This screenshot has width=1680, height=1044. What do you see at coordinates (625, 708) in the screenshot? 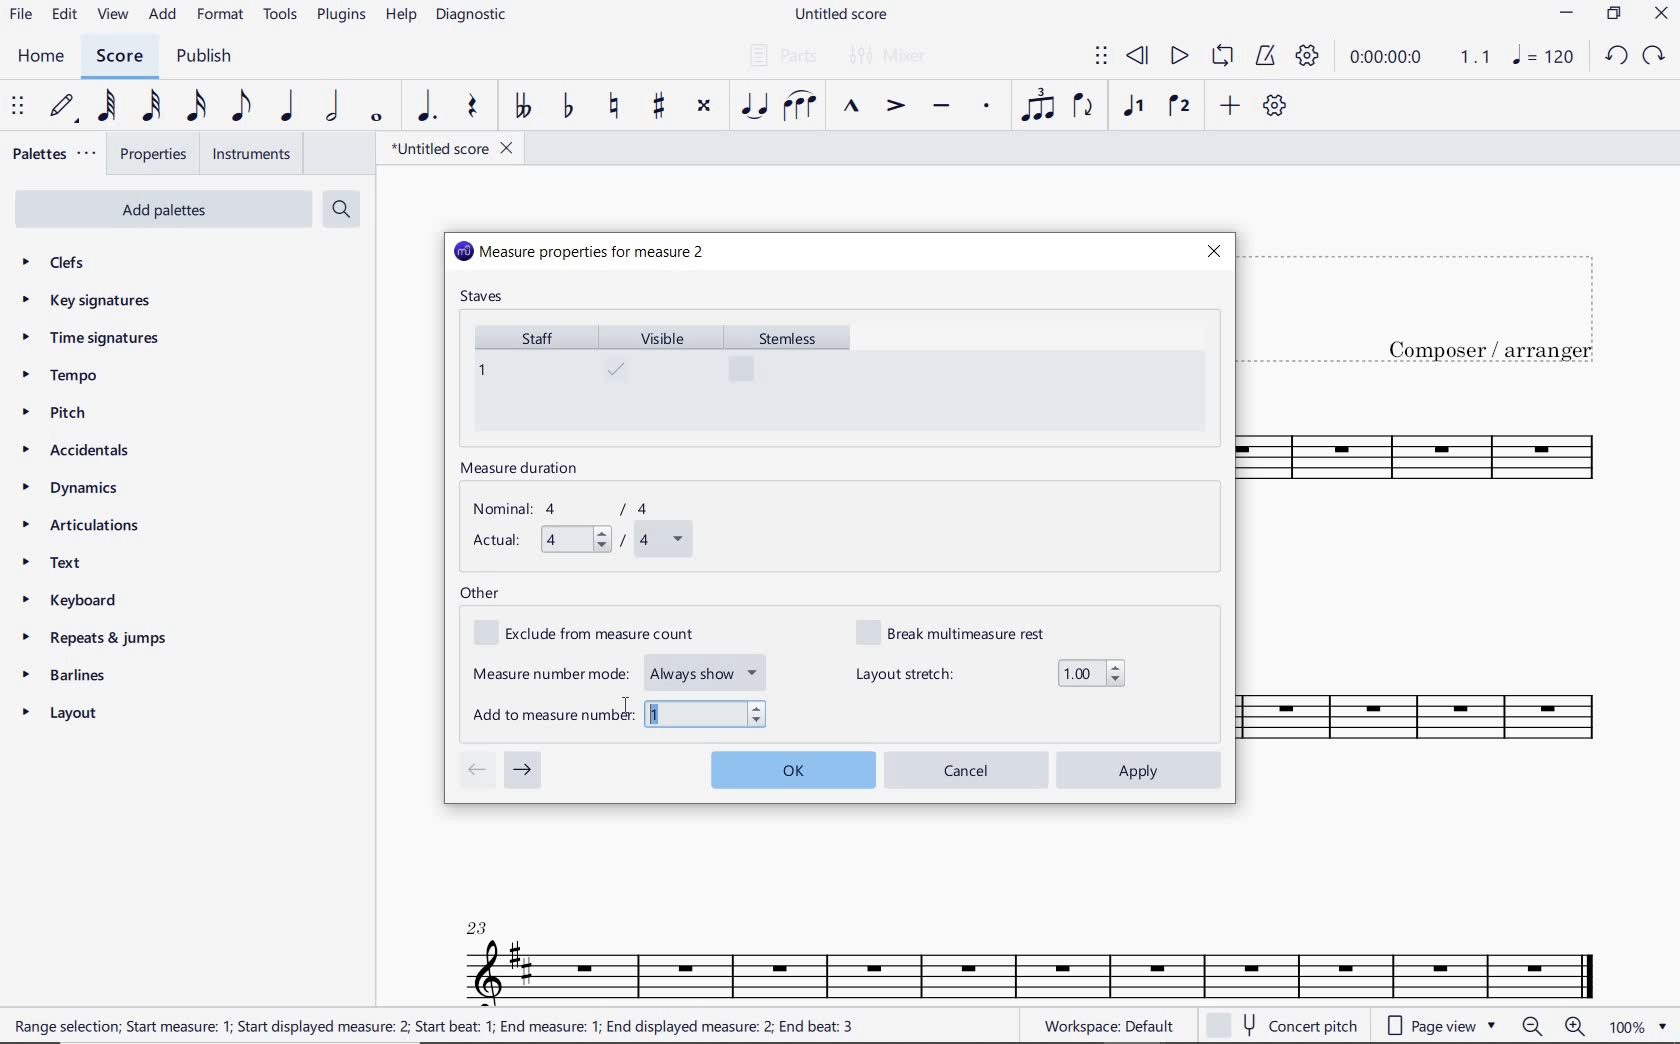
I see `cursor` at bounding box center [625, 708].